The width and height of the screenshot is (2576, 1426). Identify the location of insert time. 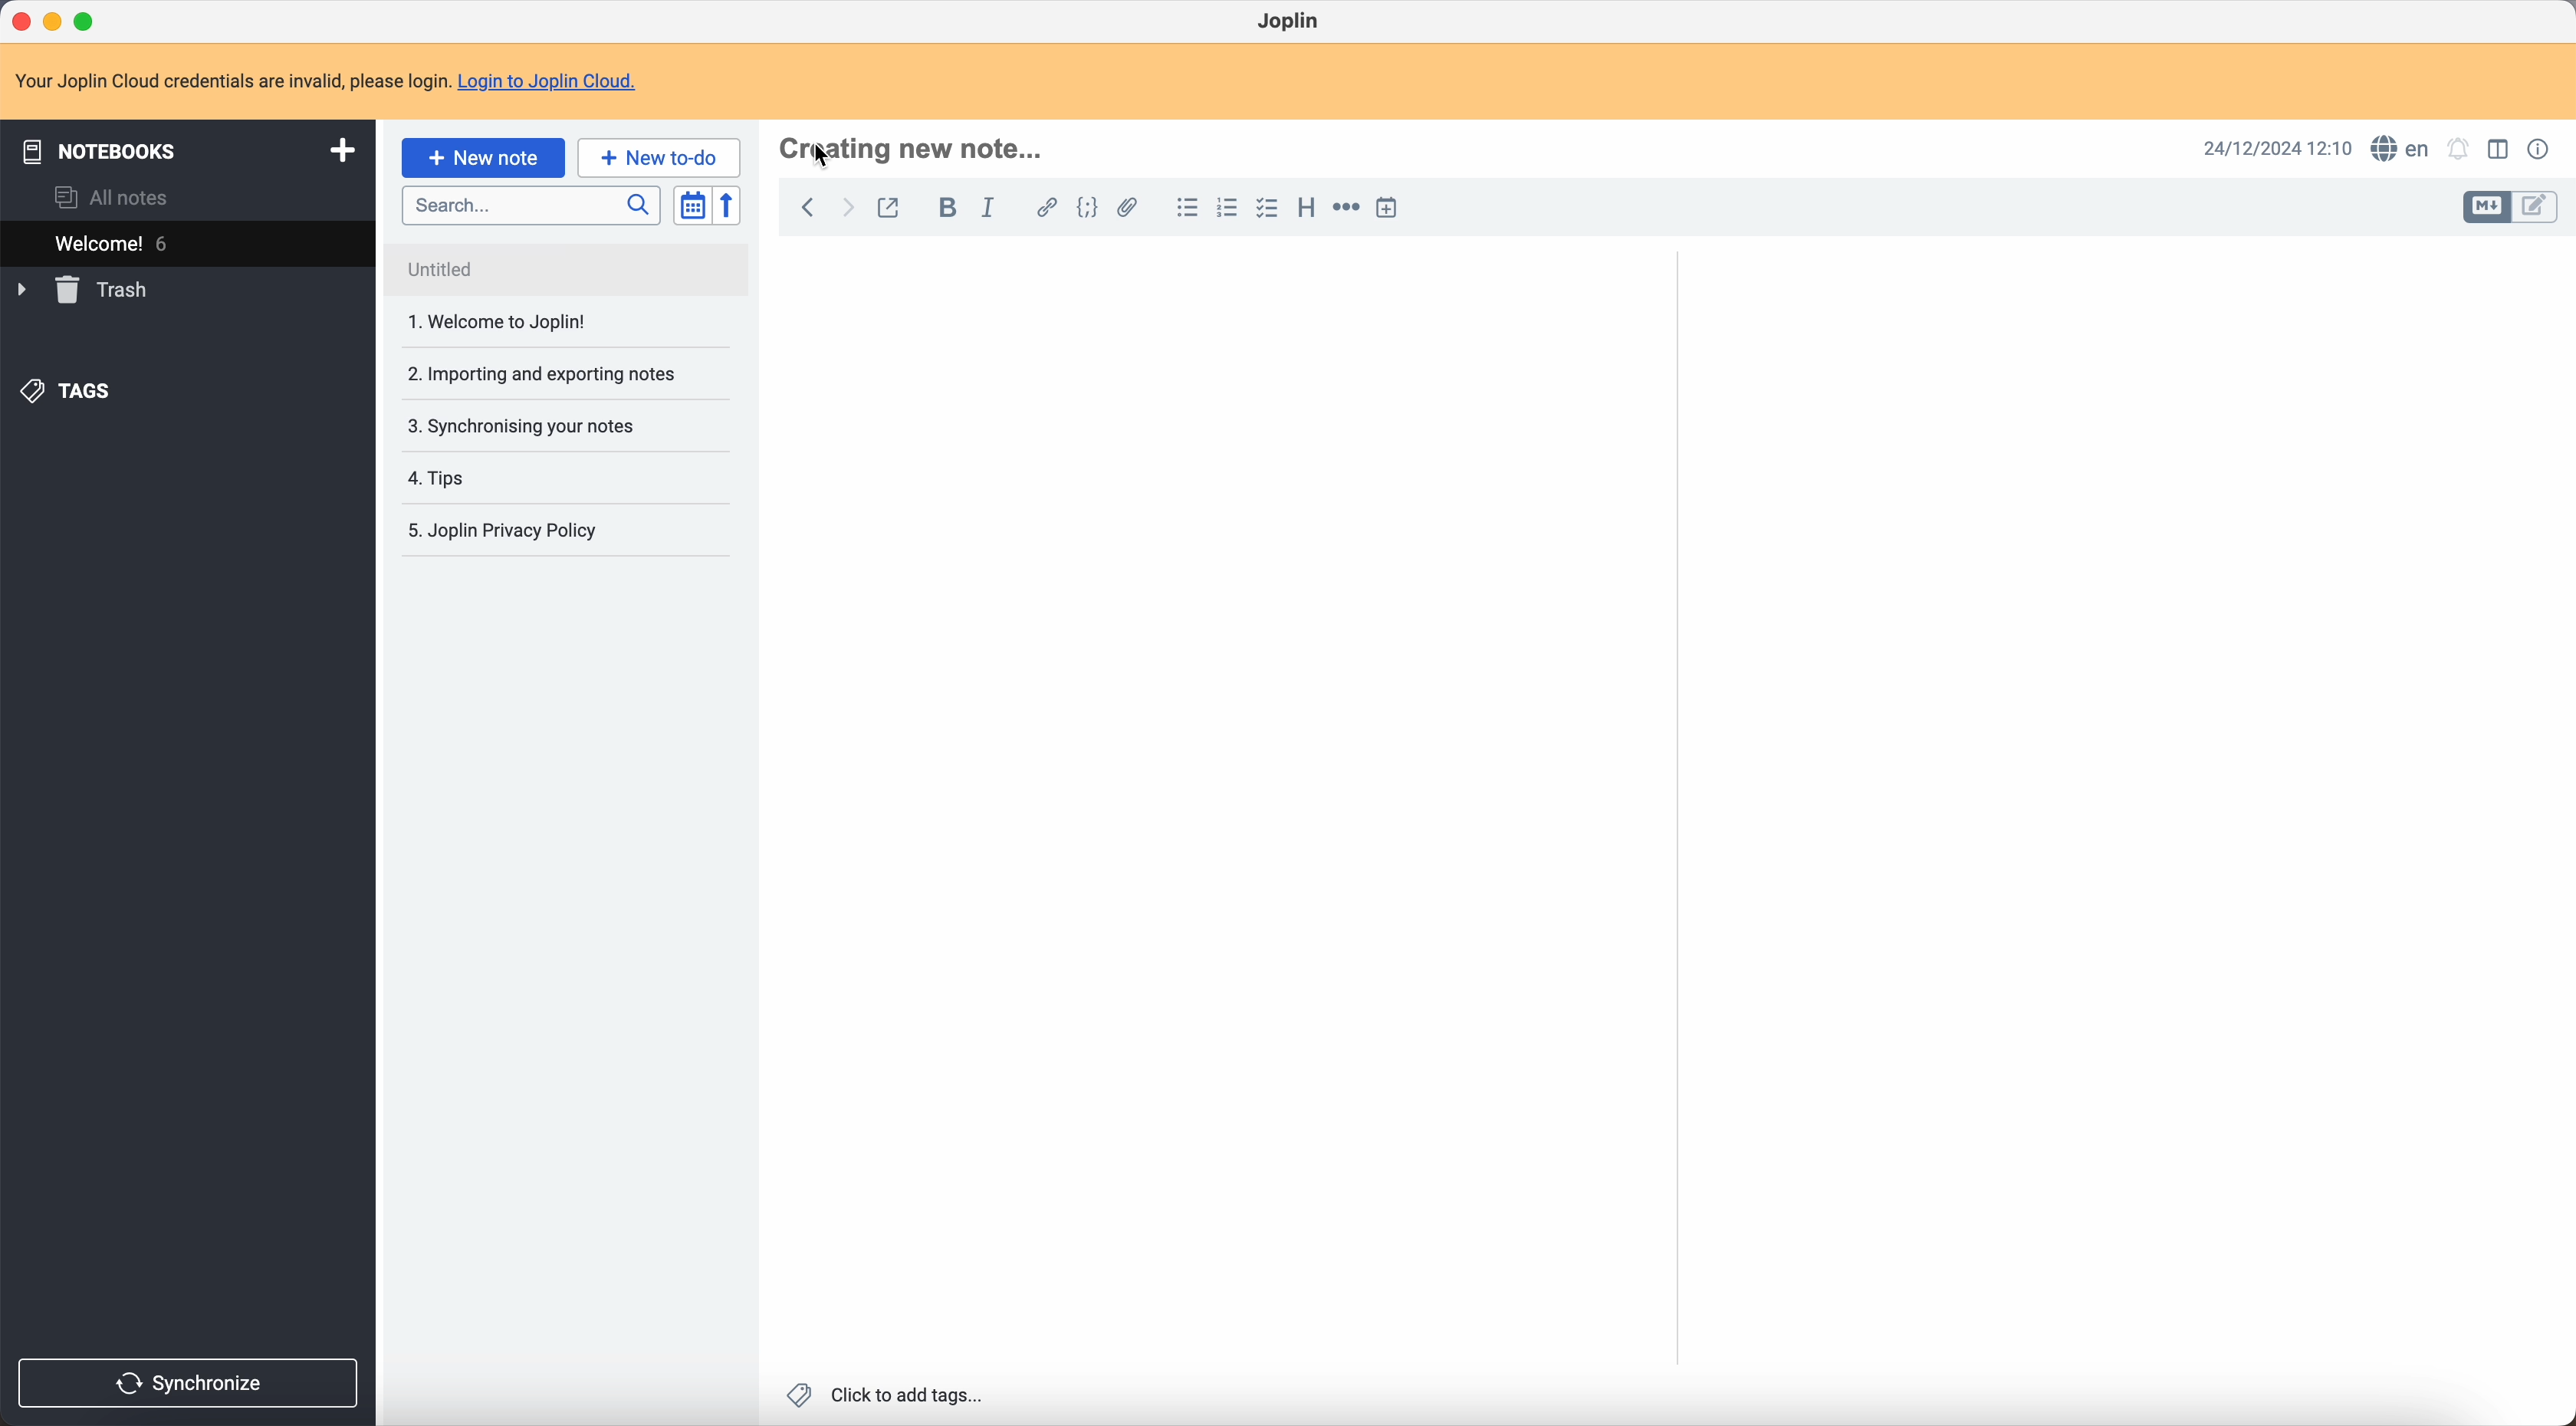
(1390, 208).